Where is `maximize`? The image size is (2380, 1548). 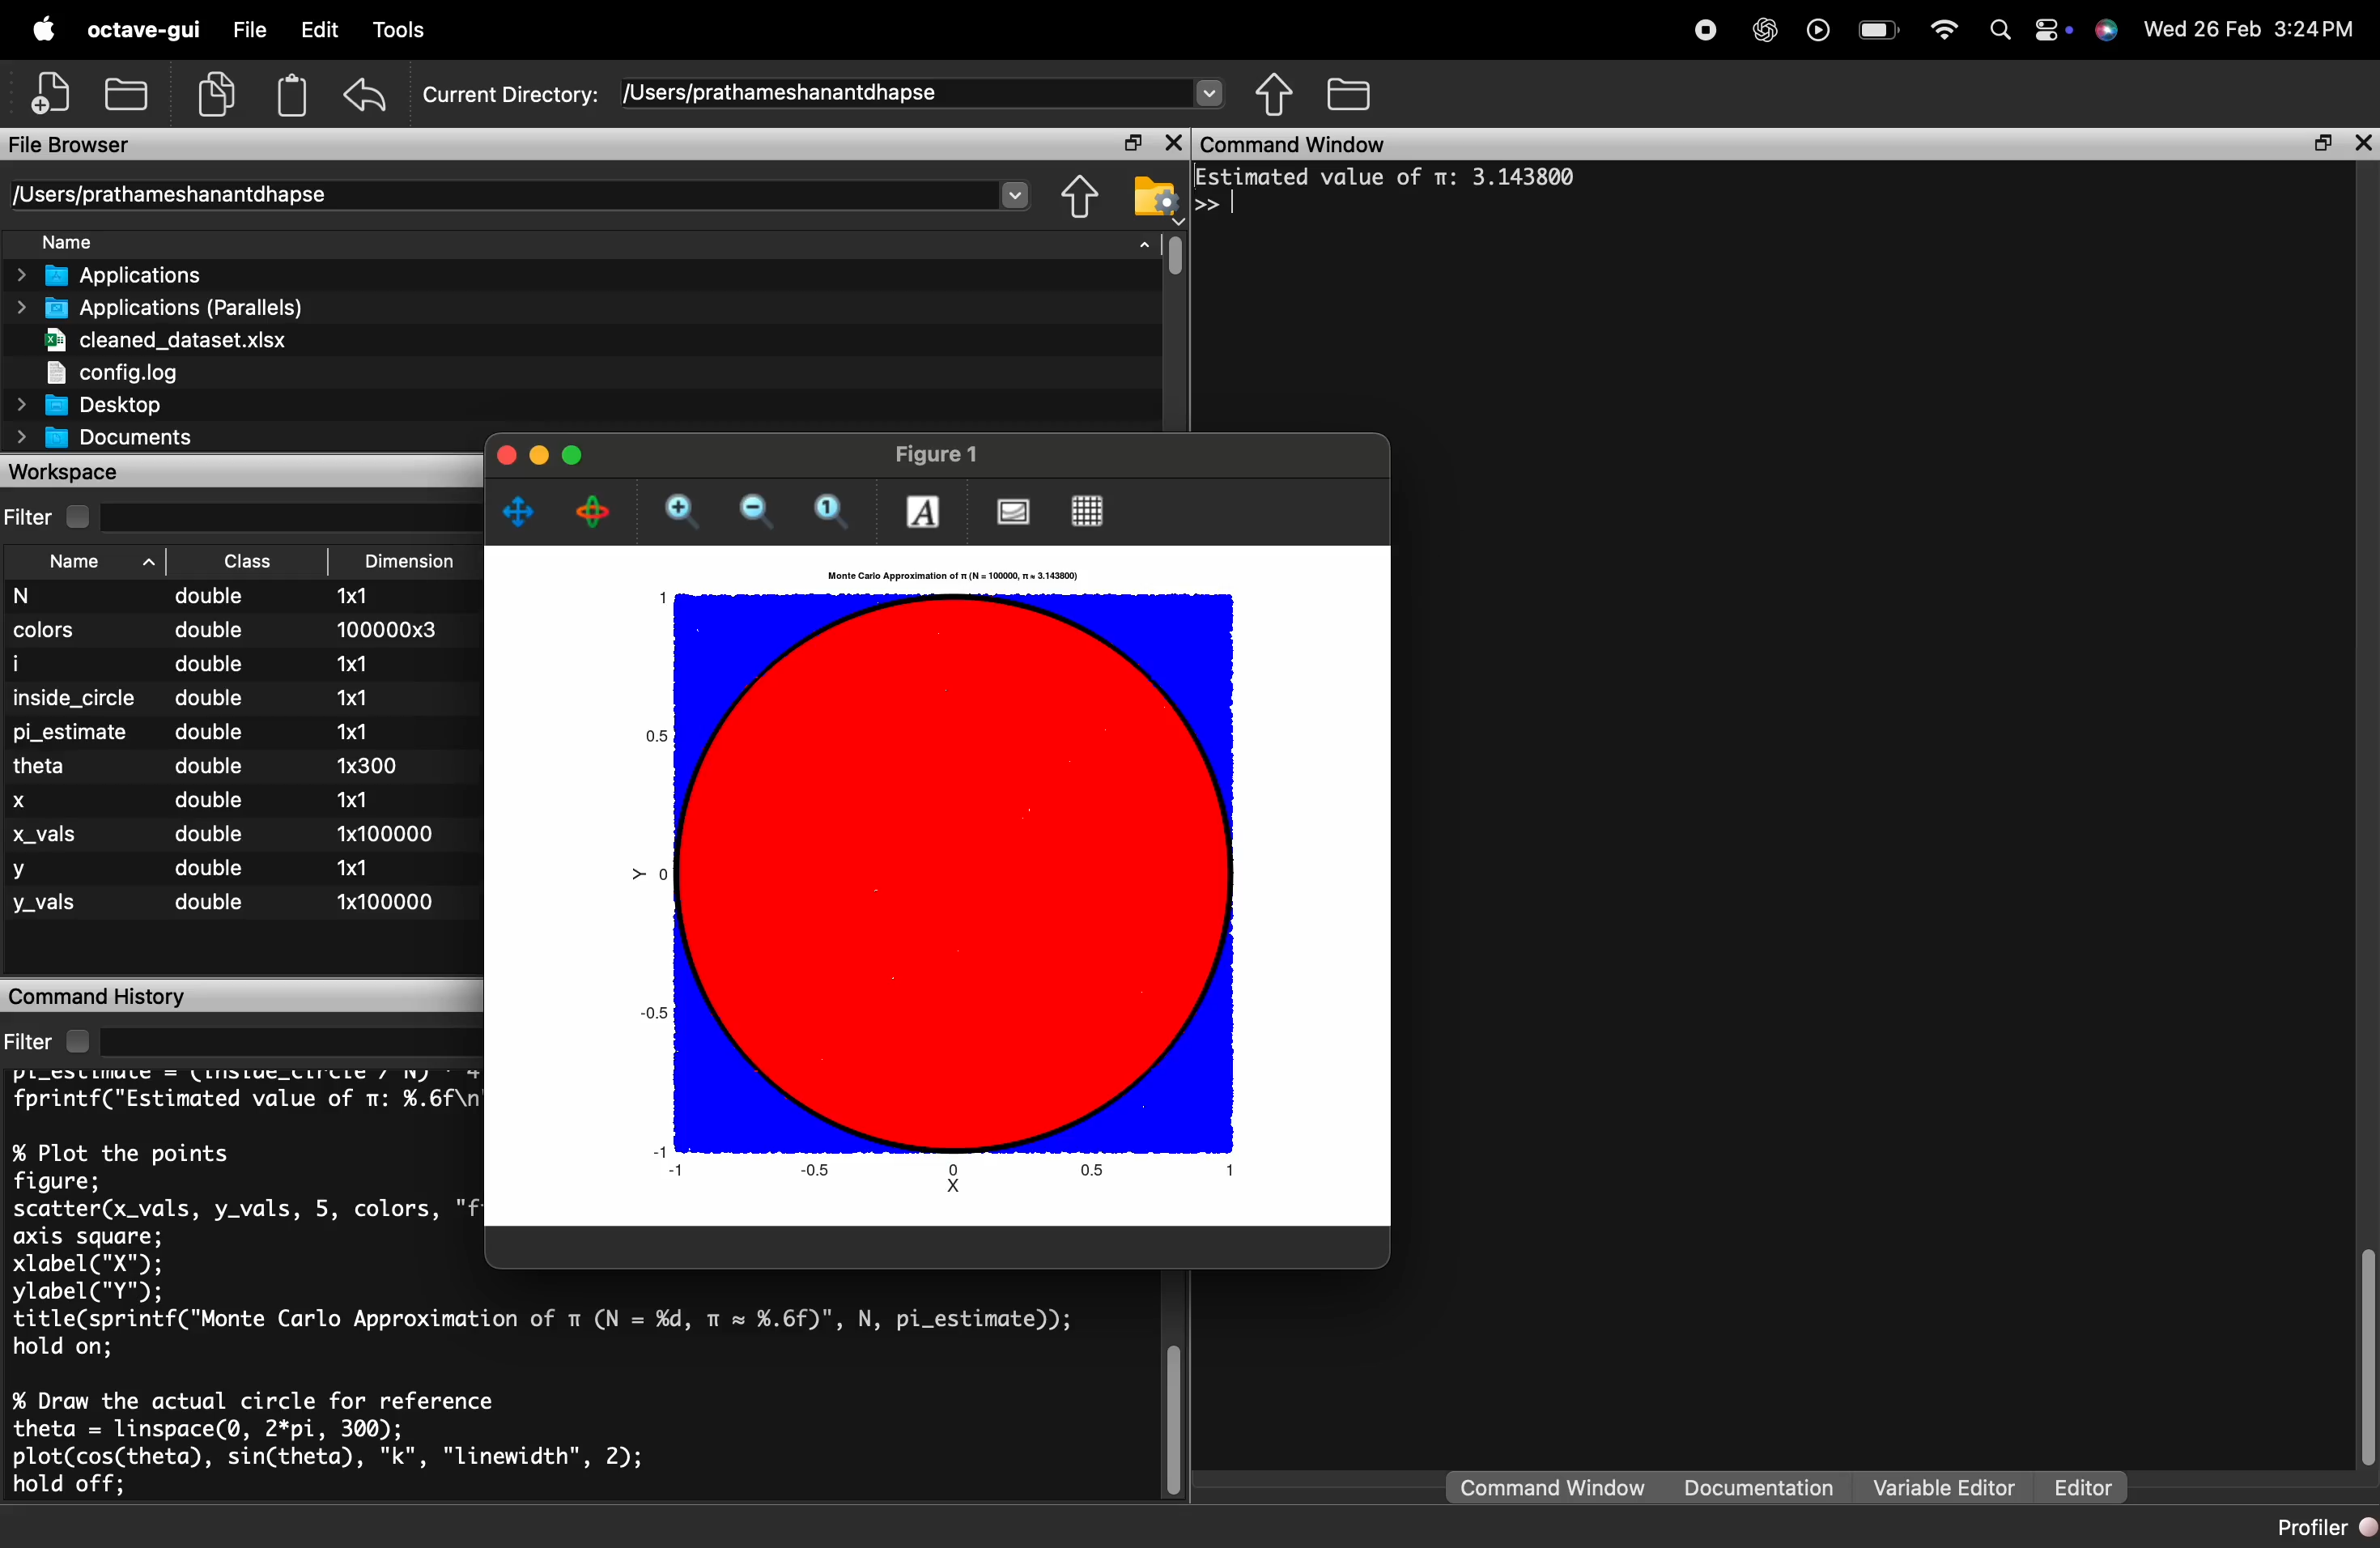
maximize is located at coordinates (2317, 145).